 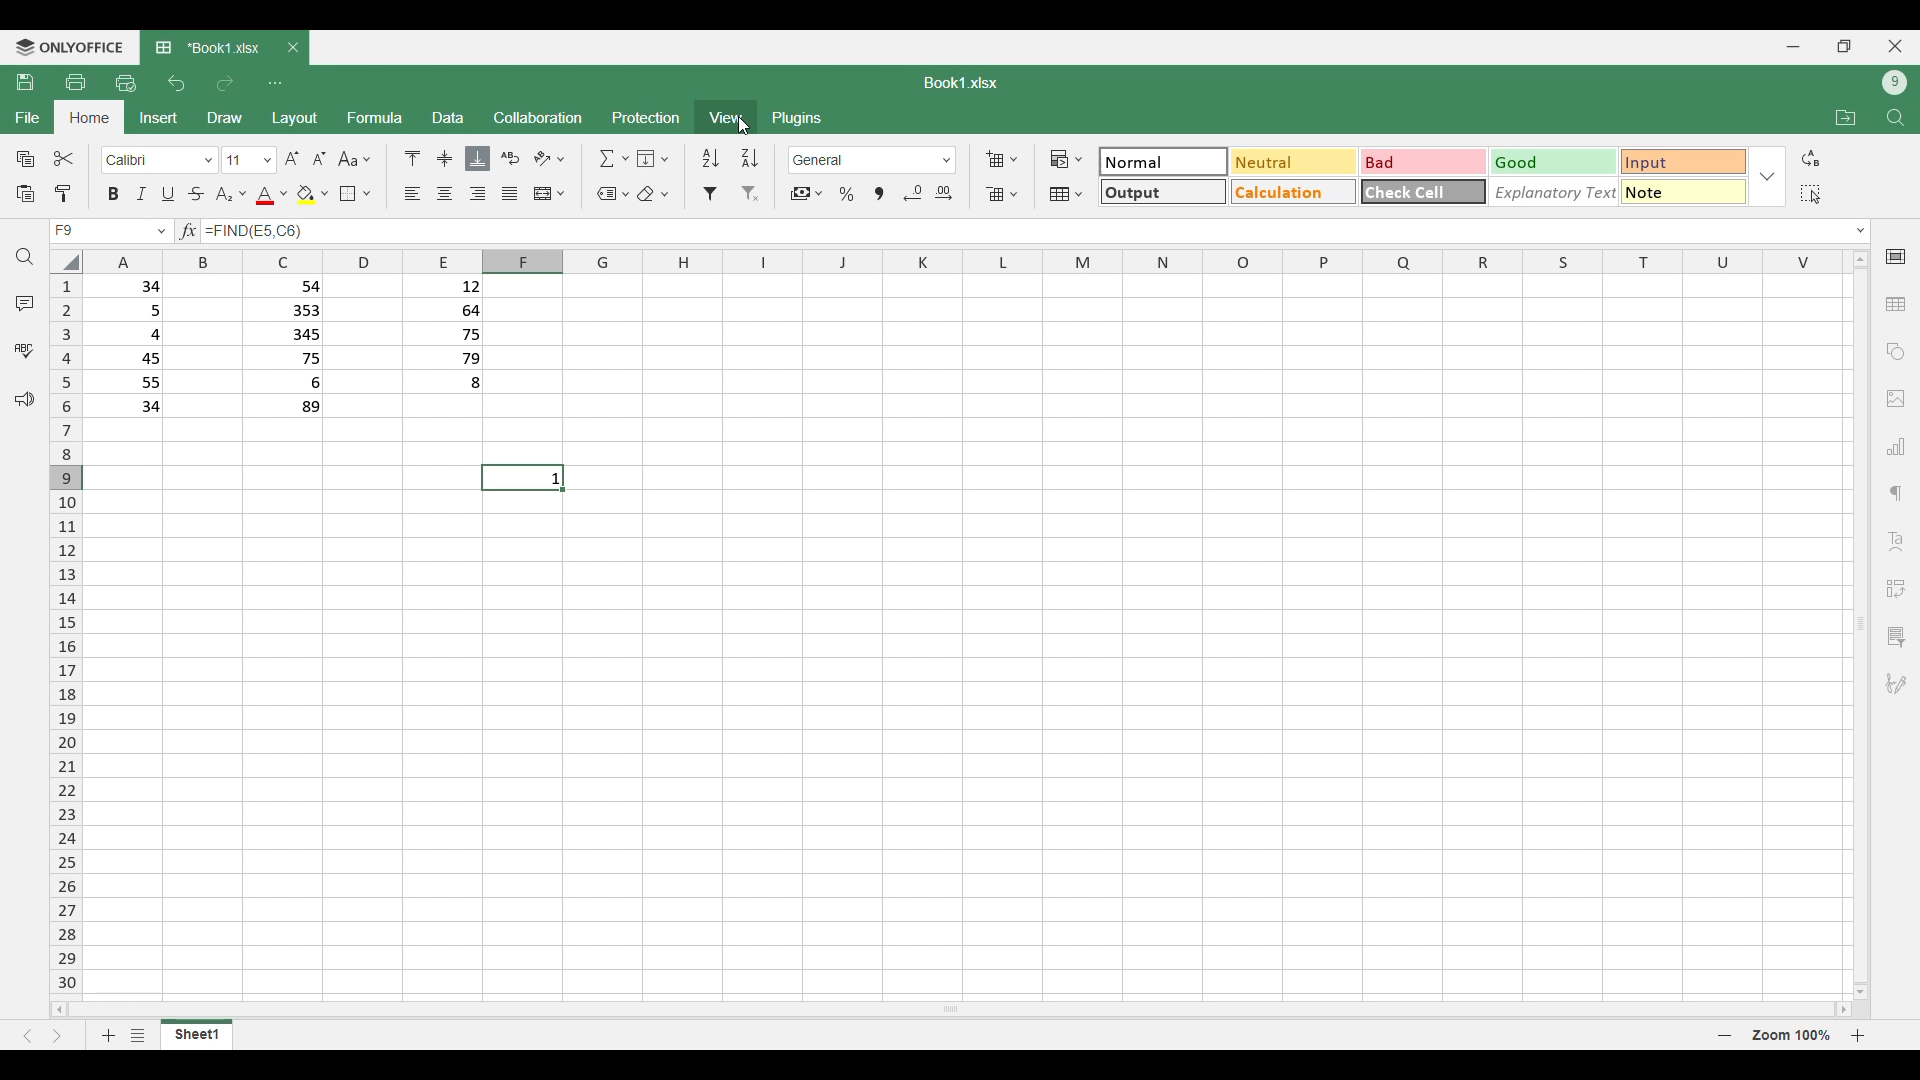 What do you see at coordinates (1896, 494) in the screenshot?
I see `Paragraph settings` at bounding box center [1896, 494].